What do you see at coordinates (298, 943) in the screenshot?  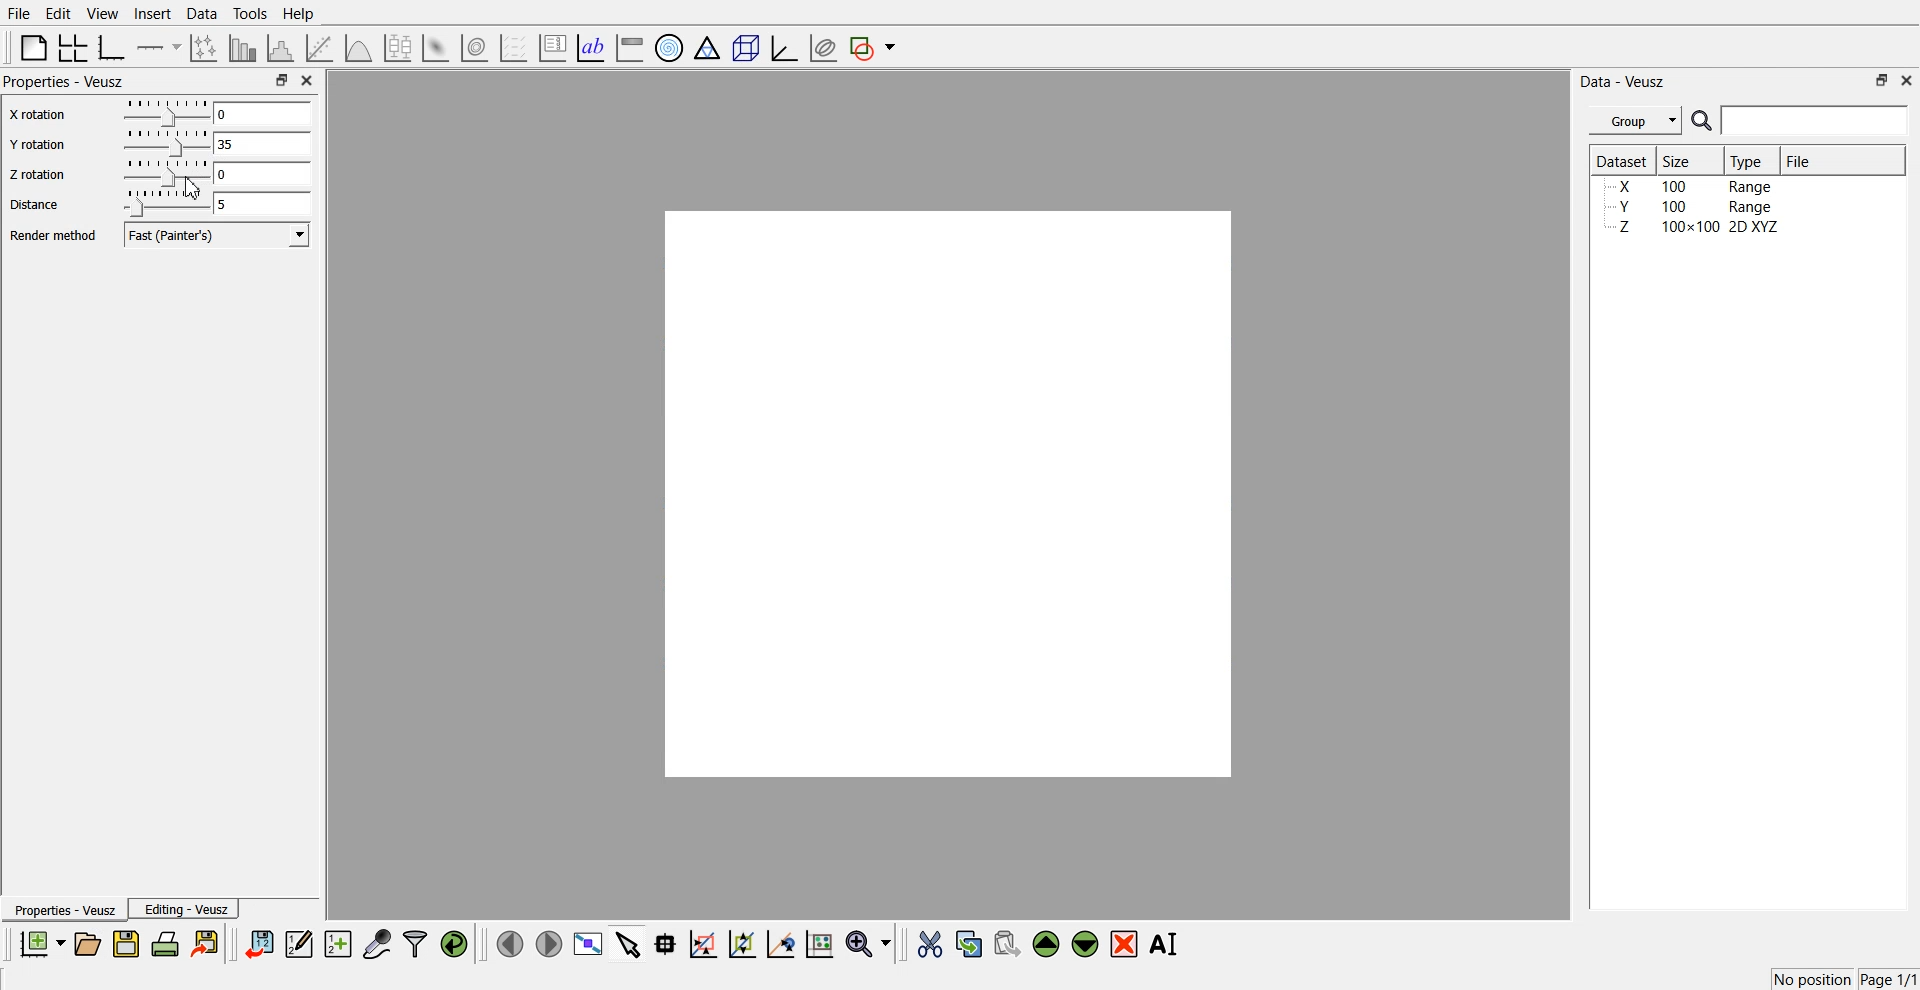 I see `Edit and enter new dataset` at bounding box center [298, 943].